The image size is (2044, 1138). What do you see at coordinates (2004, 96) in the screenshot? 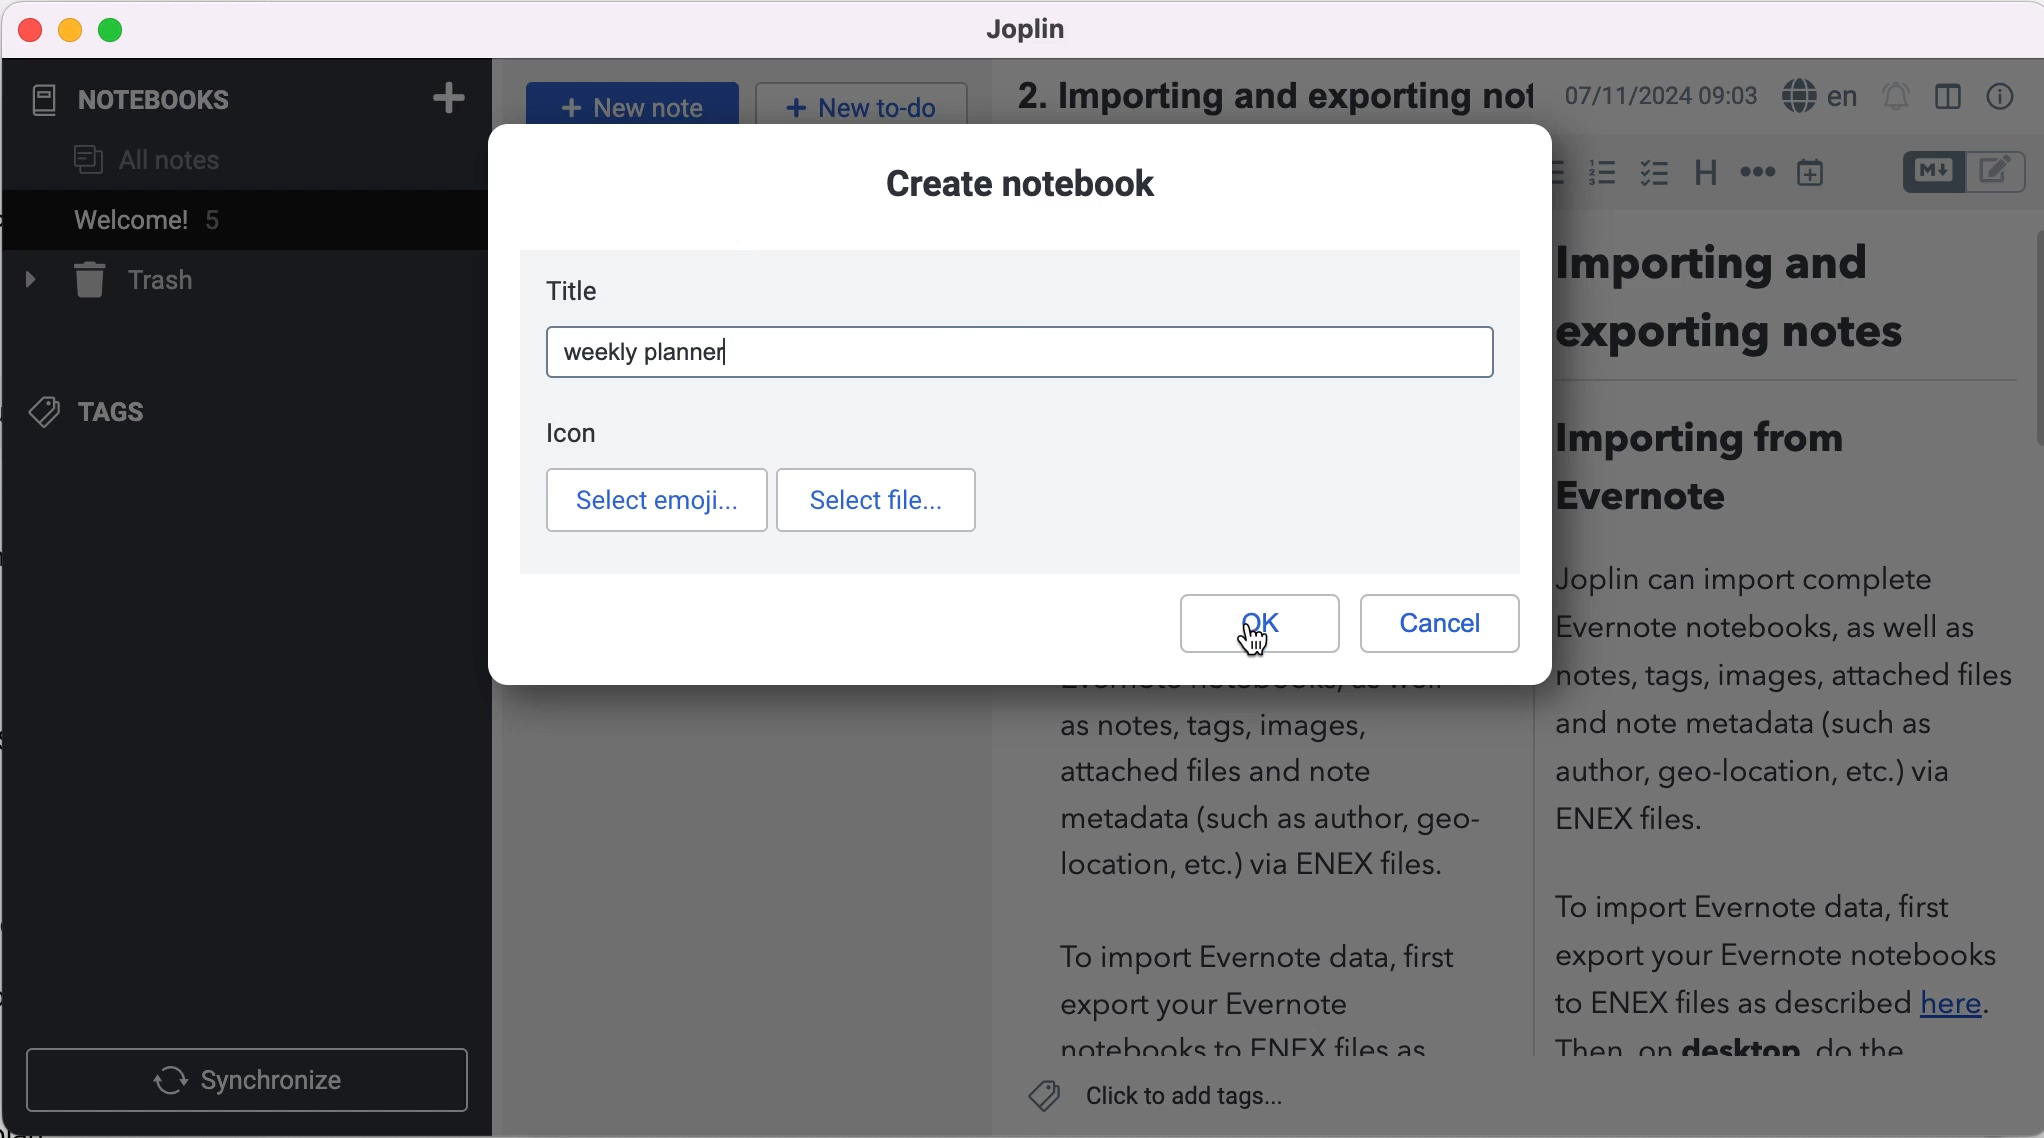
I see `properties note` at bounding box center [2004, 96].